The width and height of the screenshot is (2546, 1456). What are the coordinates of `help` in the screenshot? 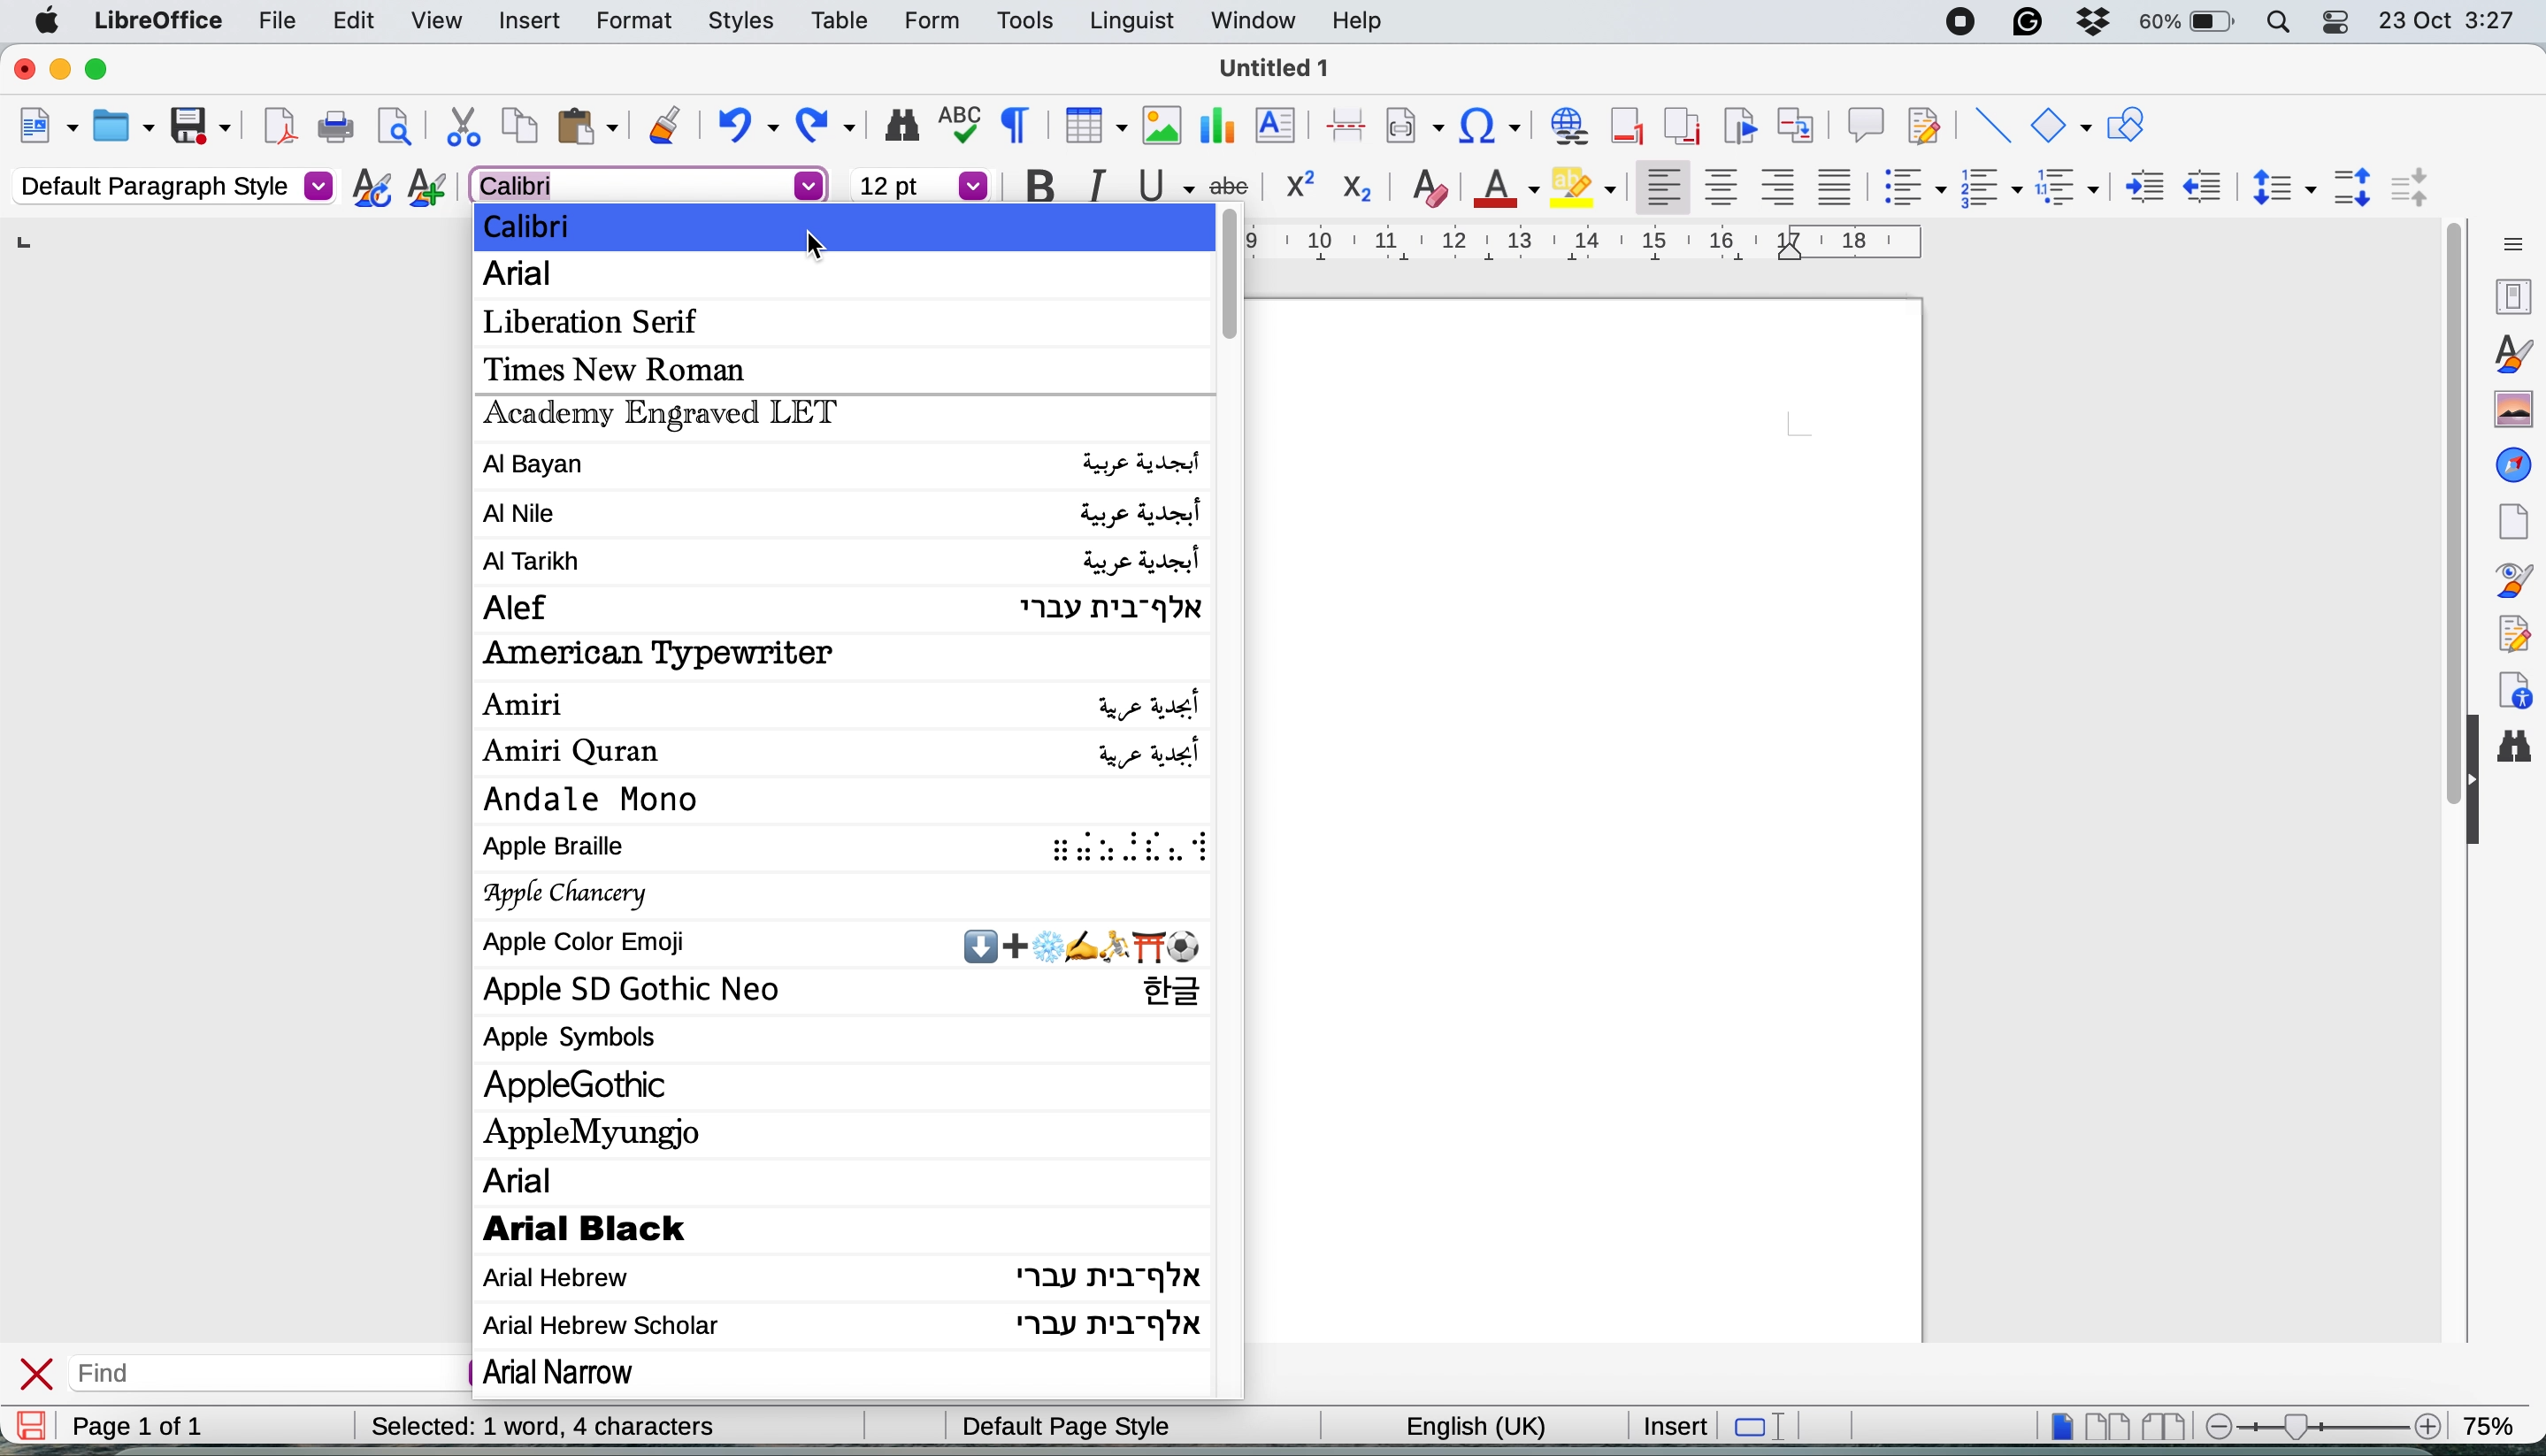 It's located at (1357, 22).